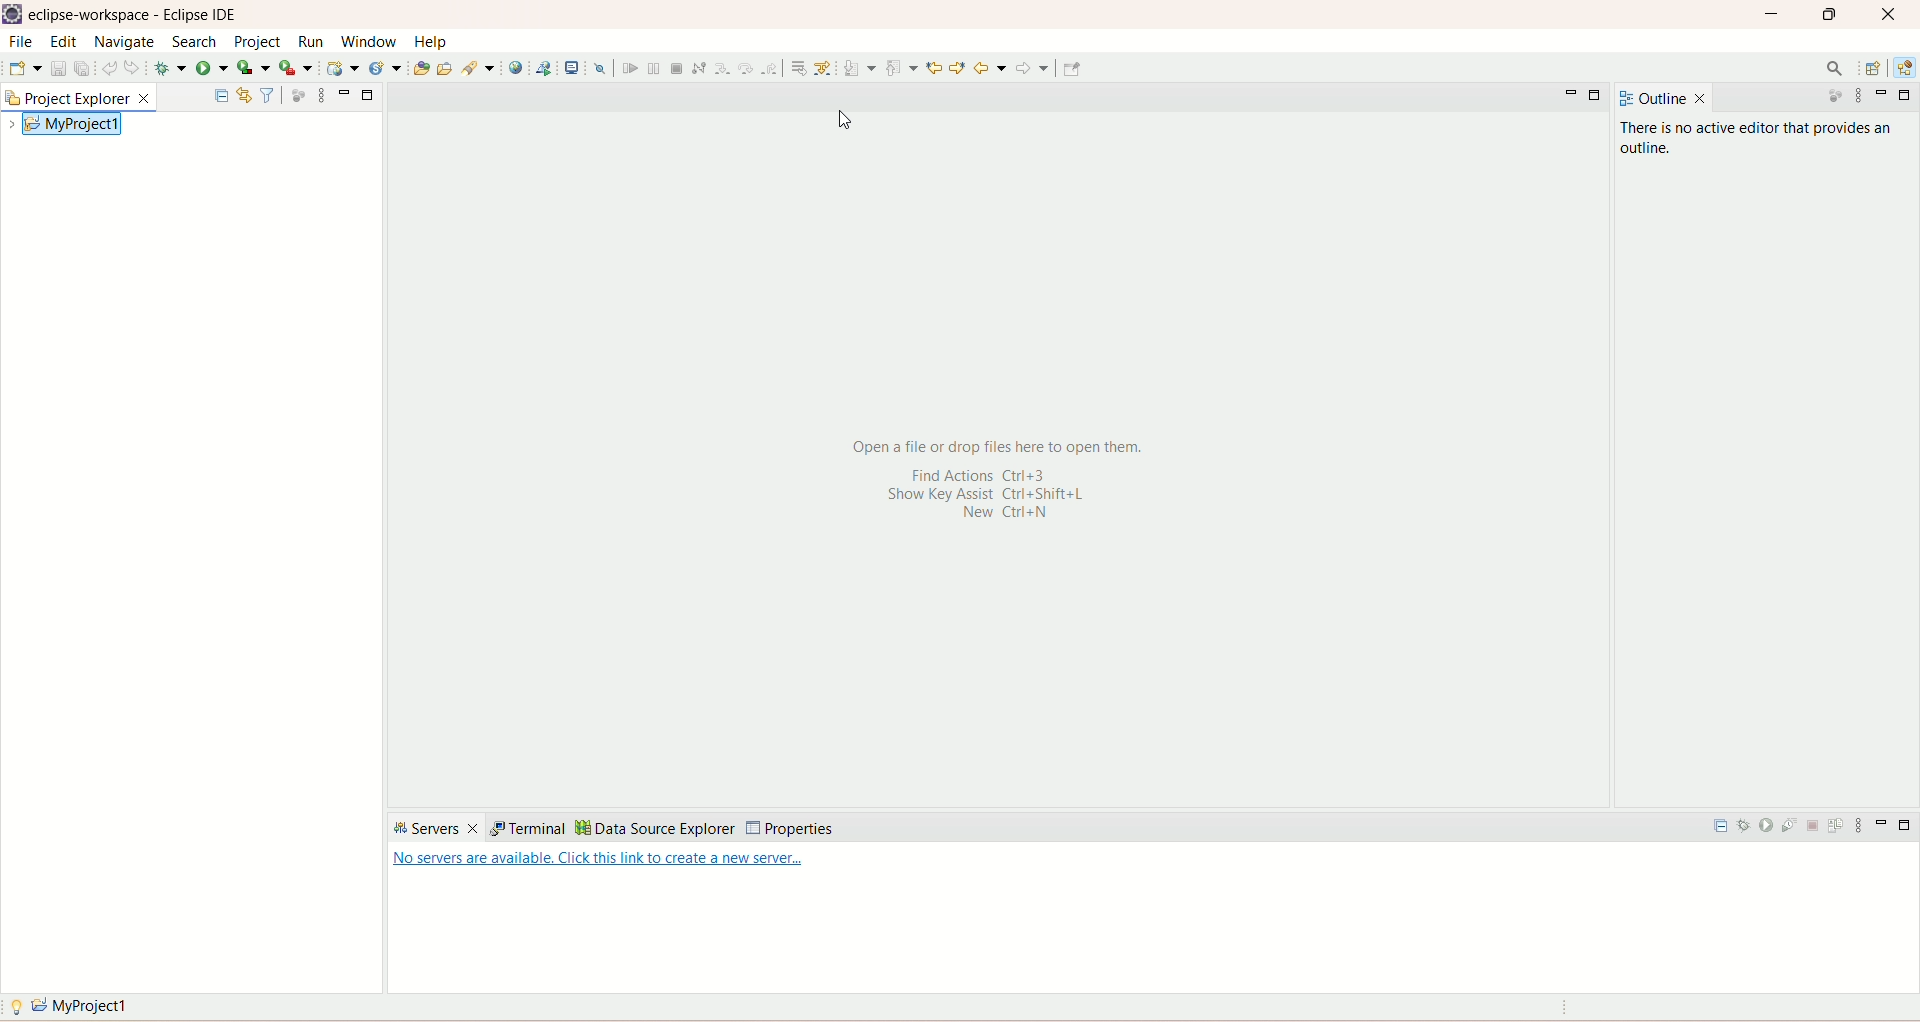  Describe the element at coordinates (1762, 138) in the screenshot. I see `there is no active editor that provides an outline` at that location.